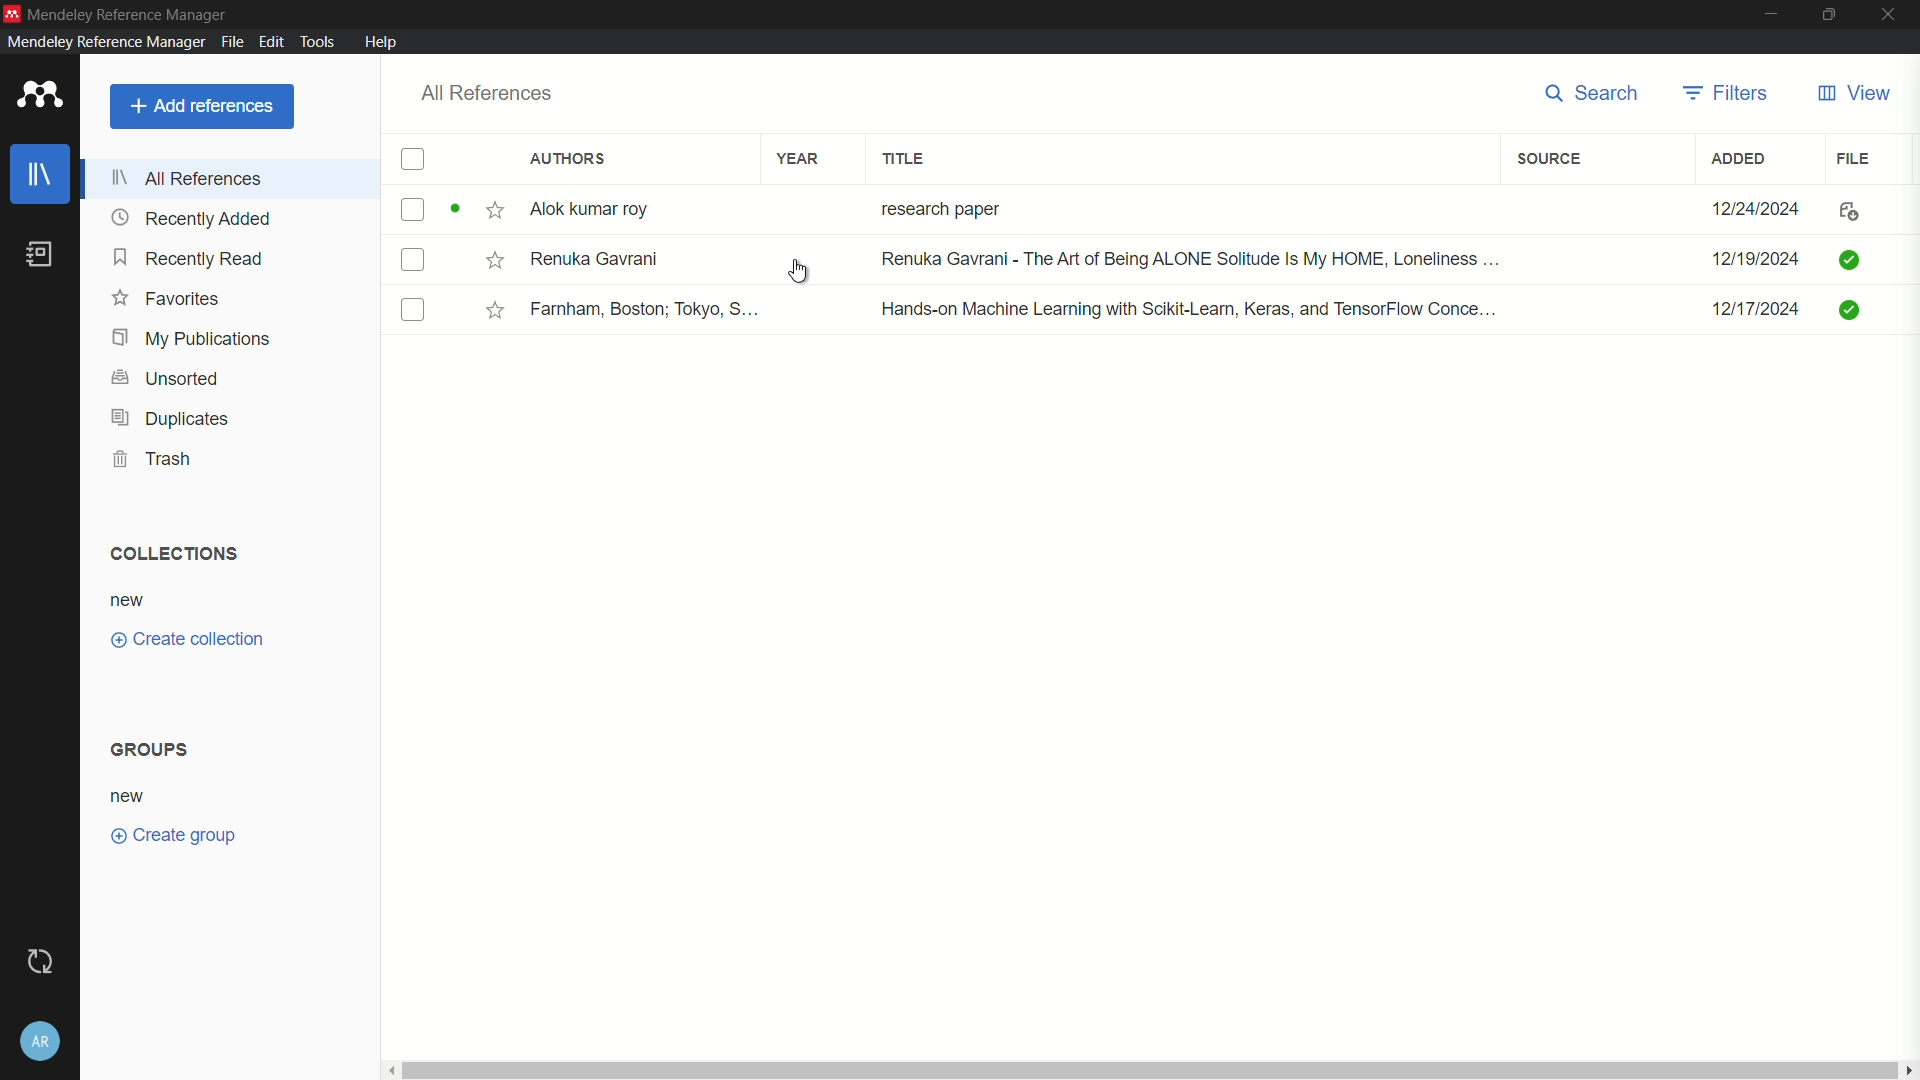  What do you see at coordinates (1757, 210) in the screenshot?
I see `12/24/2024` at bounding box center [1757, 210].